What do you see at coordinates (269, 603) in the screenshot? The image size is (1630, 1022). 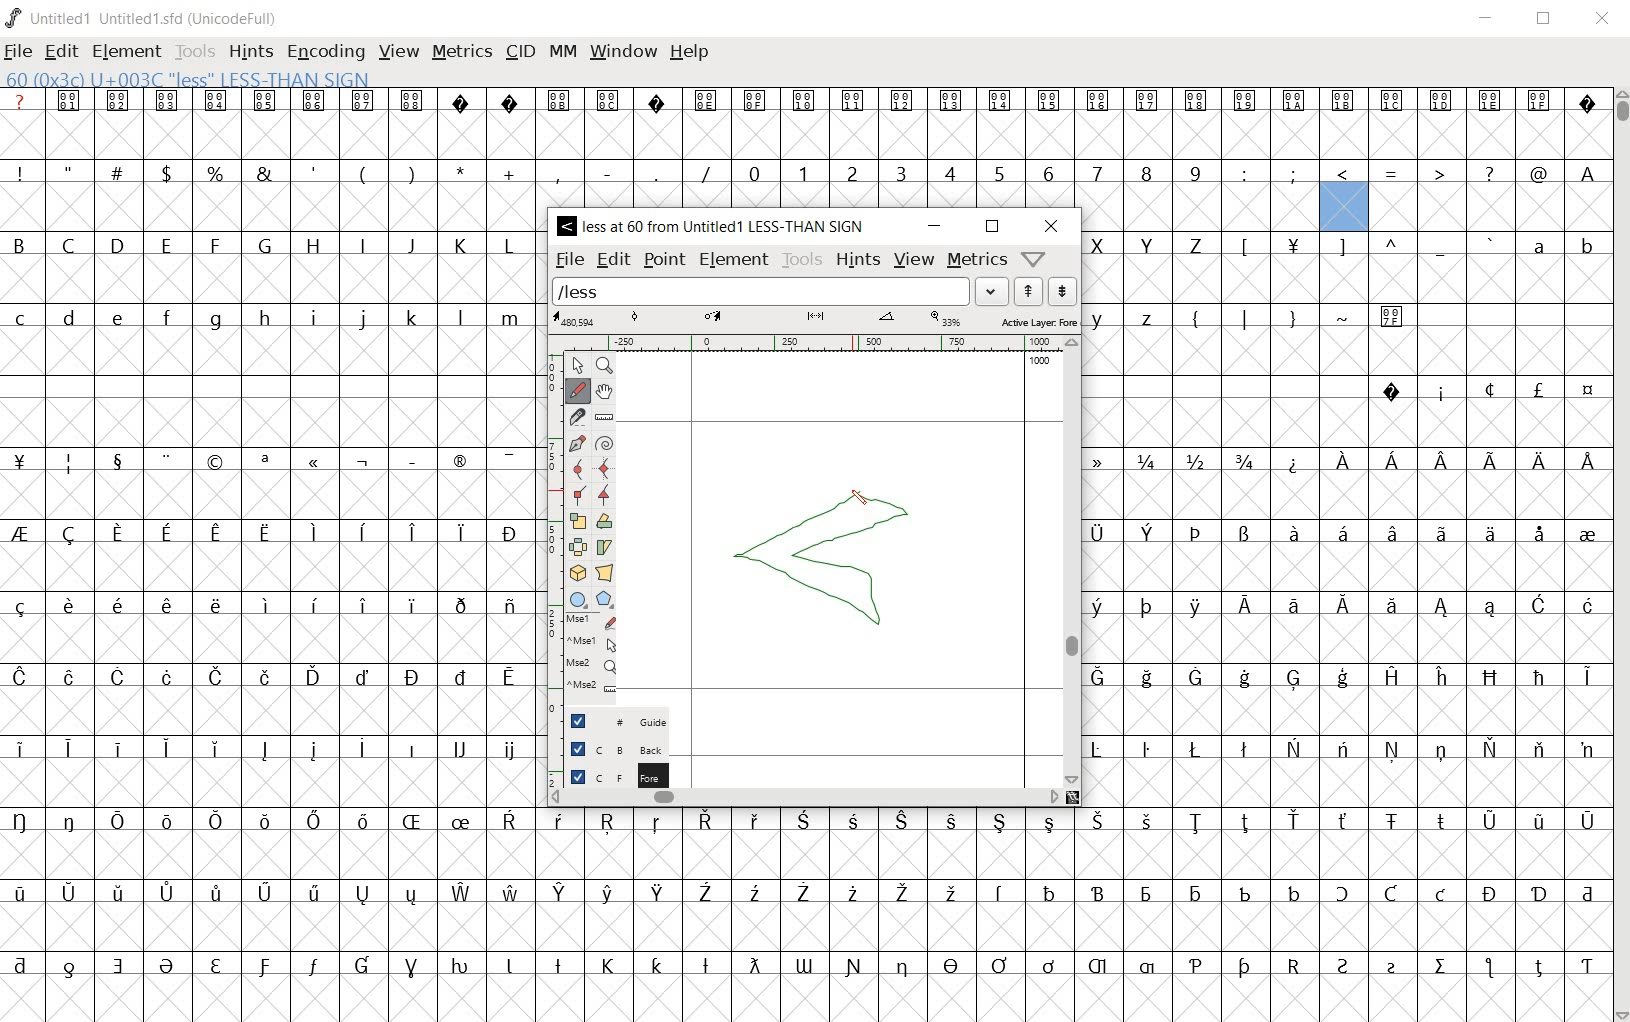 I see `special letters` at bounding box center [269, 603].